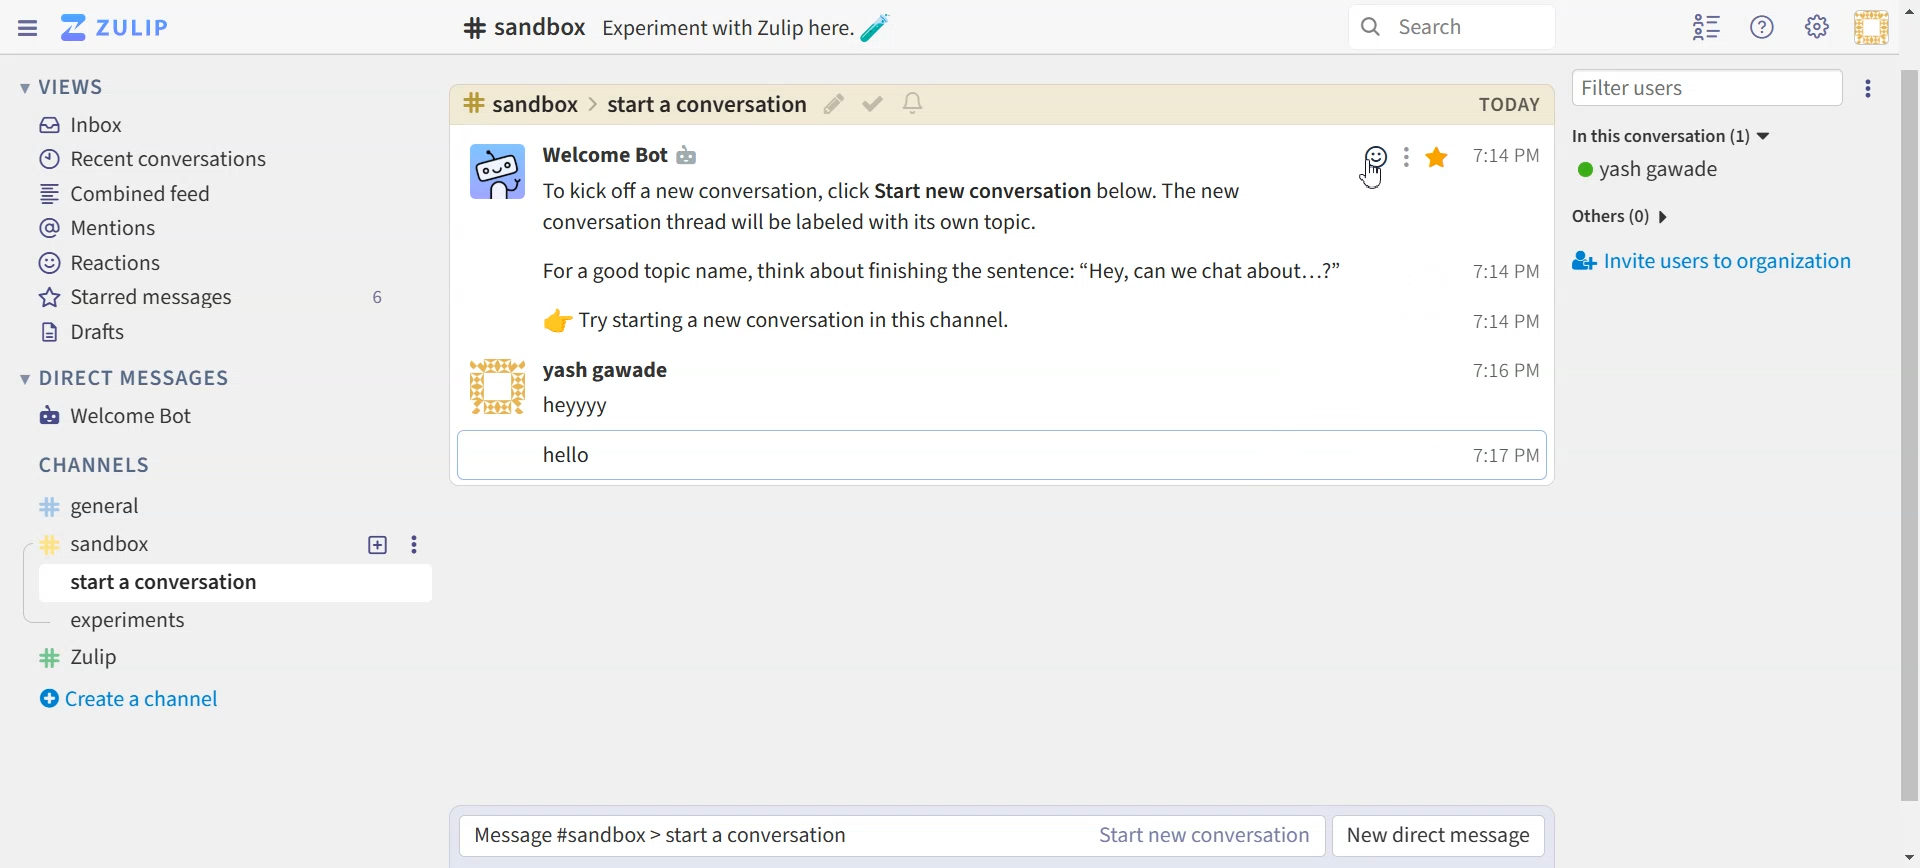  I want to click on Sandbox tag, so click(115, 544).